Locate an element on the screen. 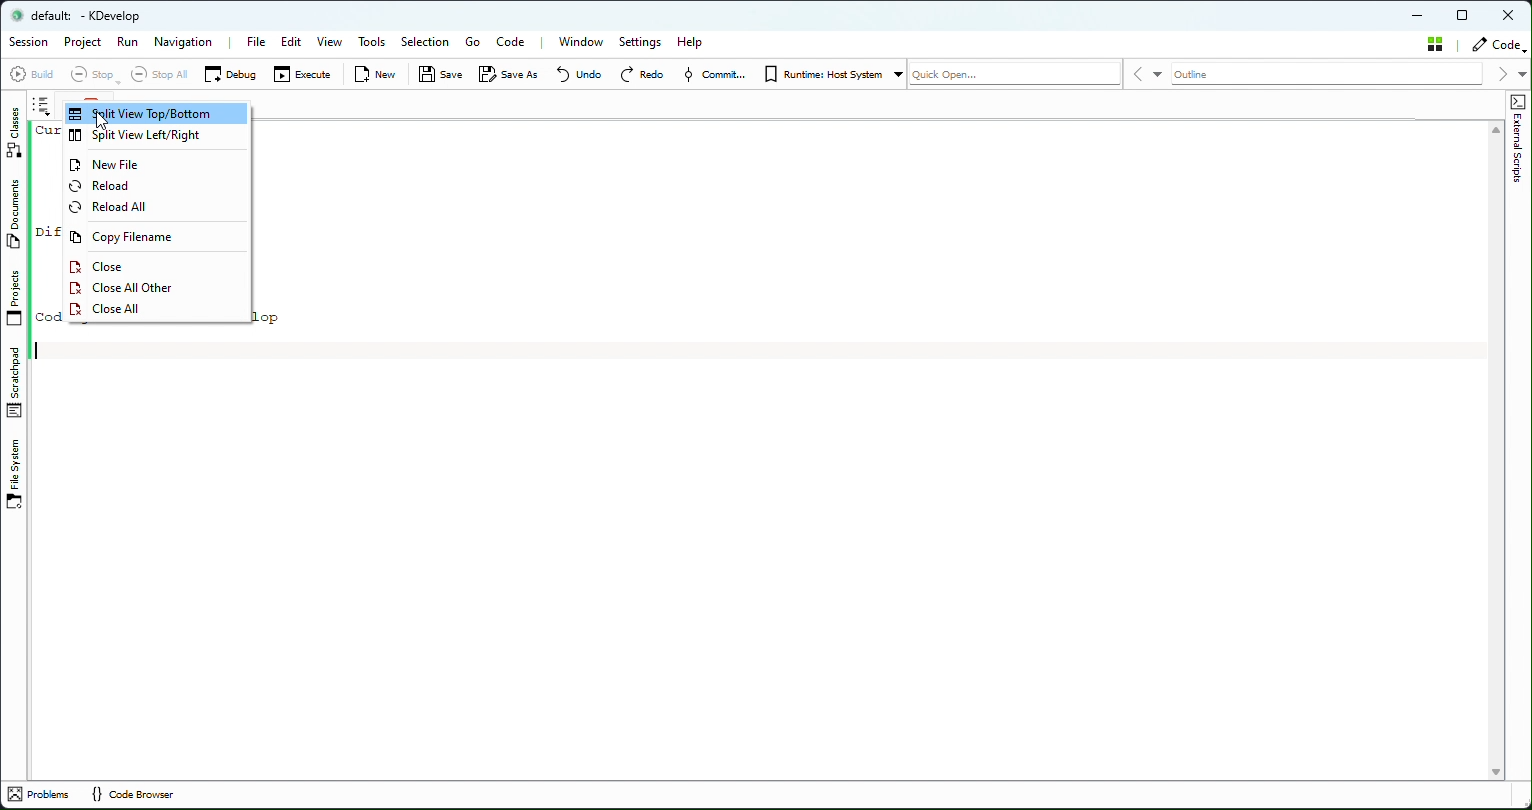 The image size is (1532, 810). Debug is located at coordinates (231, 75).